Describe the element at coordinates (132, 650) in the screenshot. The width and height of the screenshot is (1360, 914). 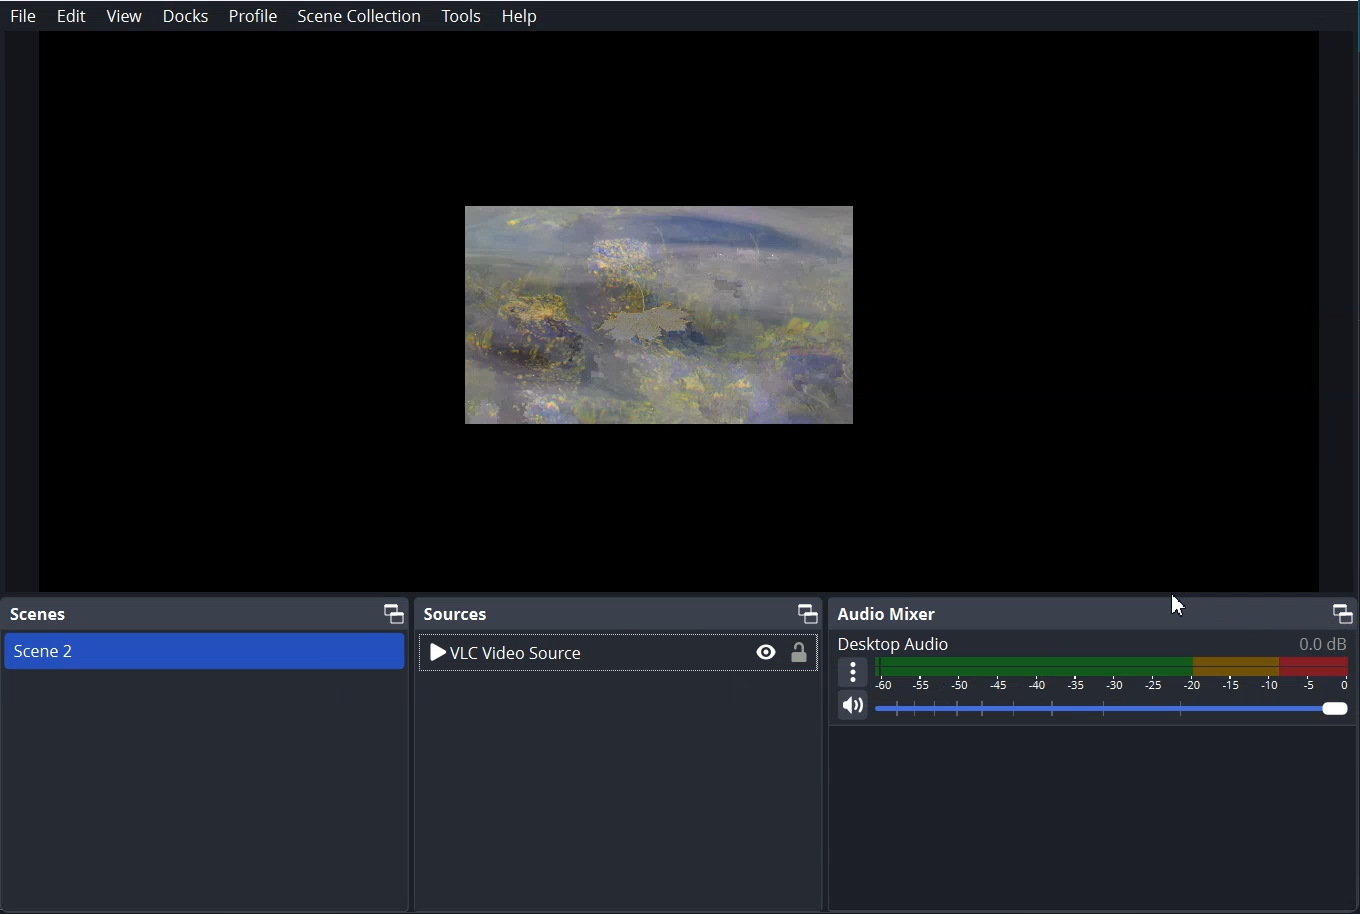
I see `Scene ` at that location.